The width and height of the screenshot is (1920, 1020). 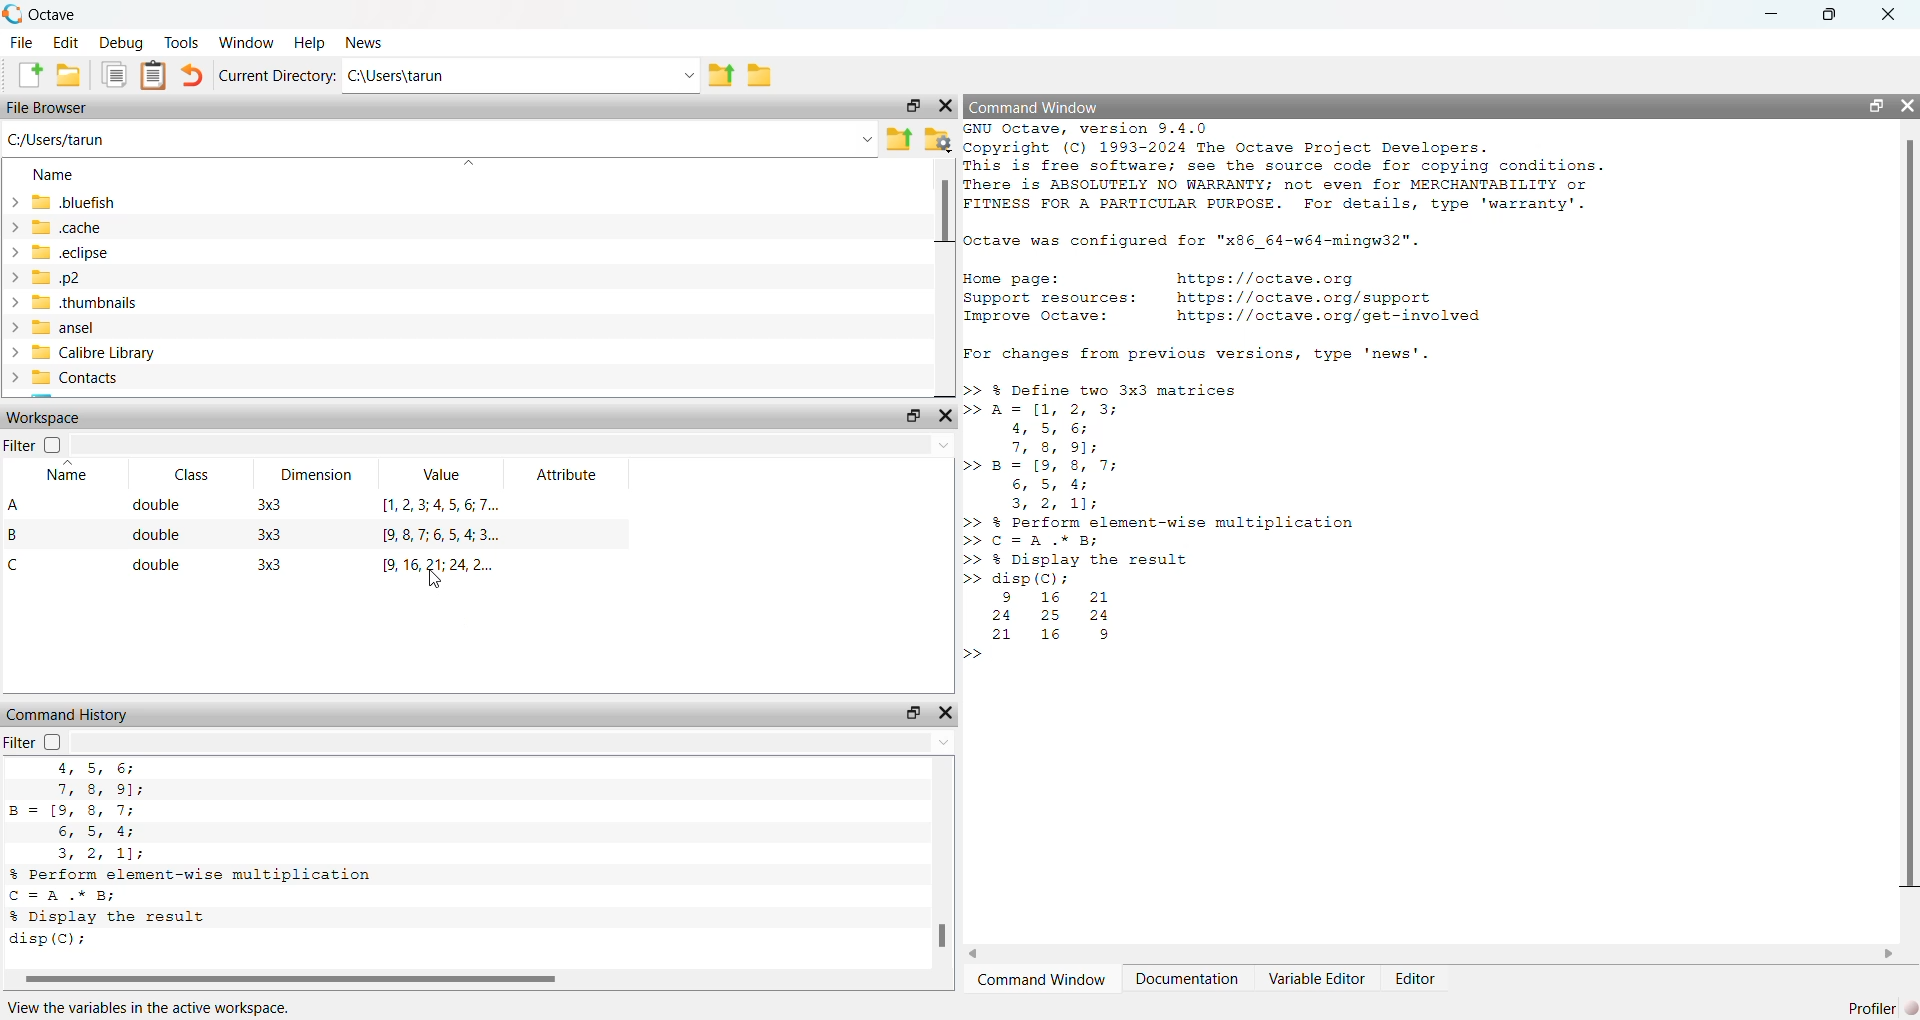 What do you see at coordinates (720, 76) in the screenshot?
I see `Parent Directory` at bounding box center [720, 76].